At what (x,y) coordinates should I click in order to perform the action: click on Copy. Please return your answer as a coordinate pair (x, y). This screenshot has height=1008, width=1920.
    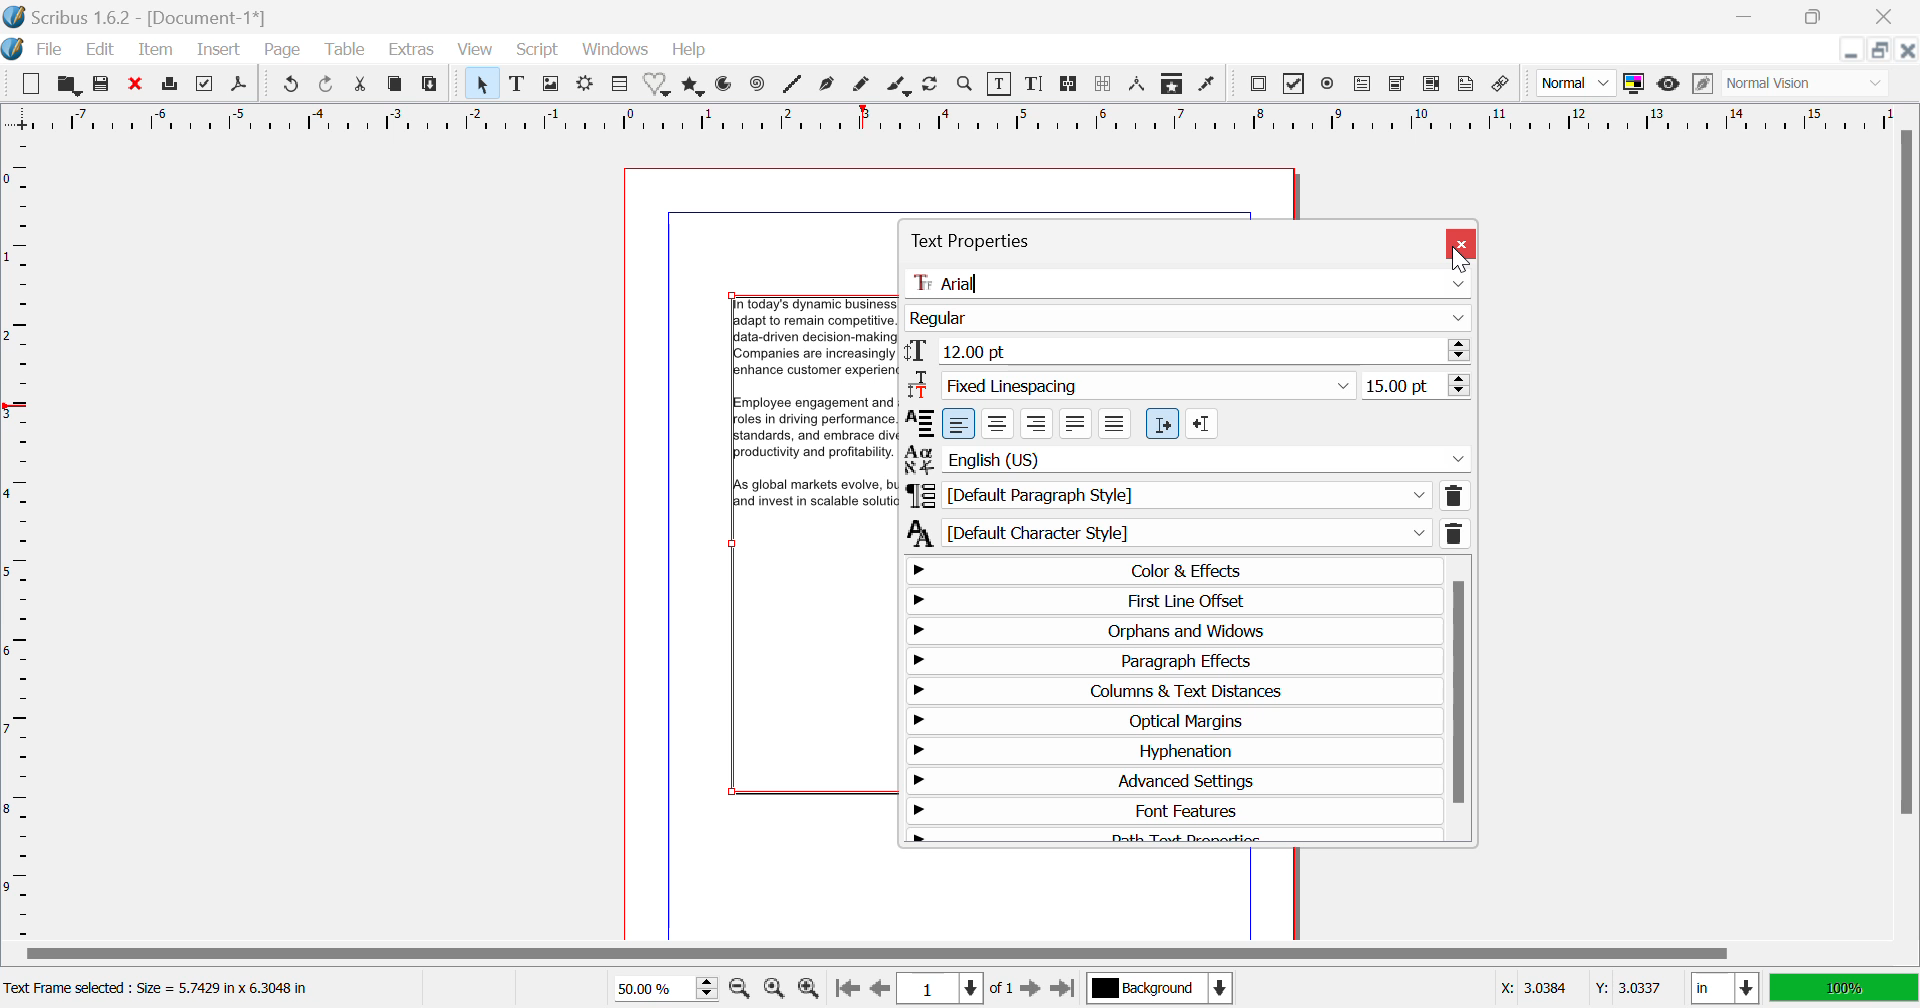
    Looking at the image, I should click on (398, 84).